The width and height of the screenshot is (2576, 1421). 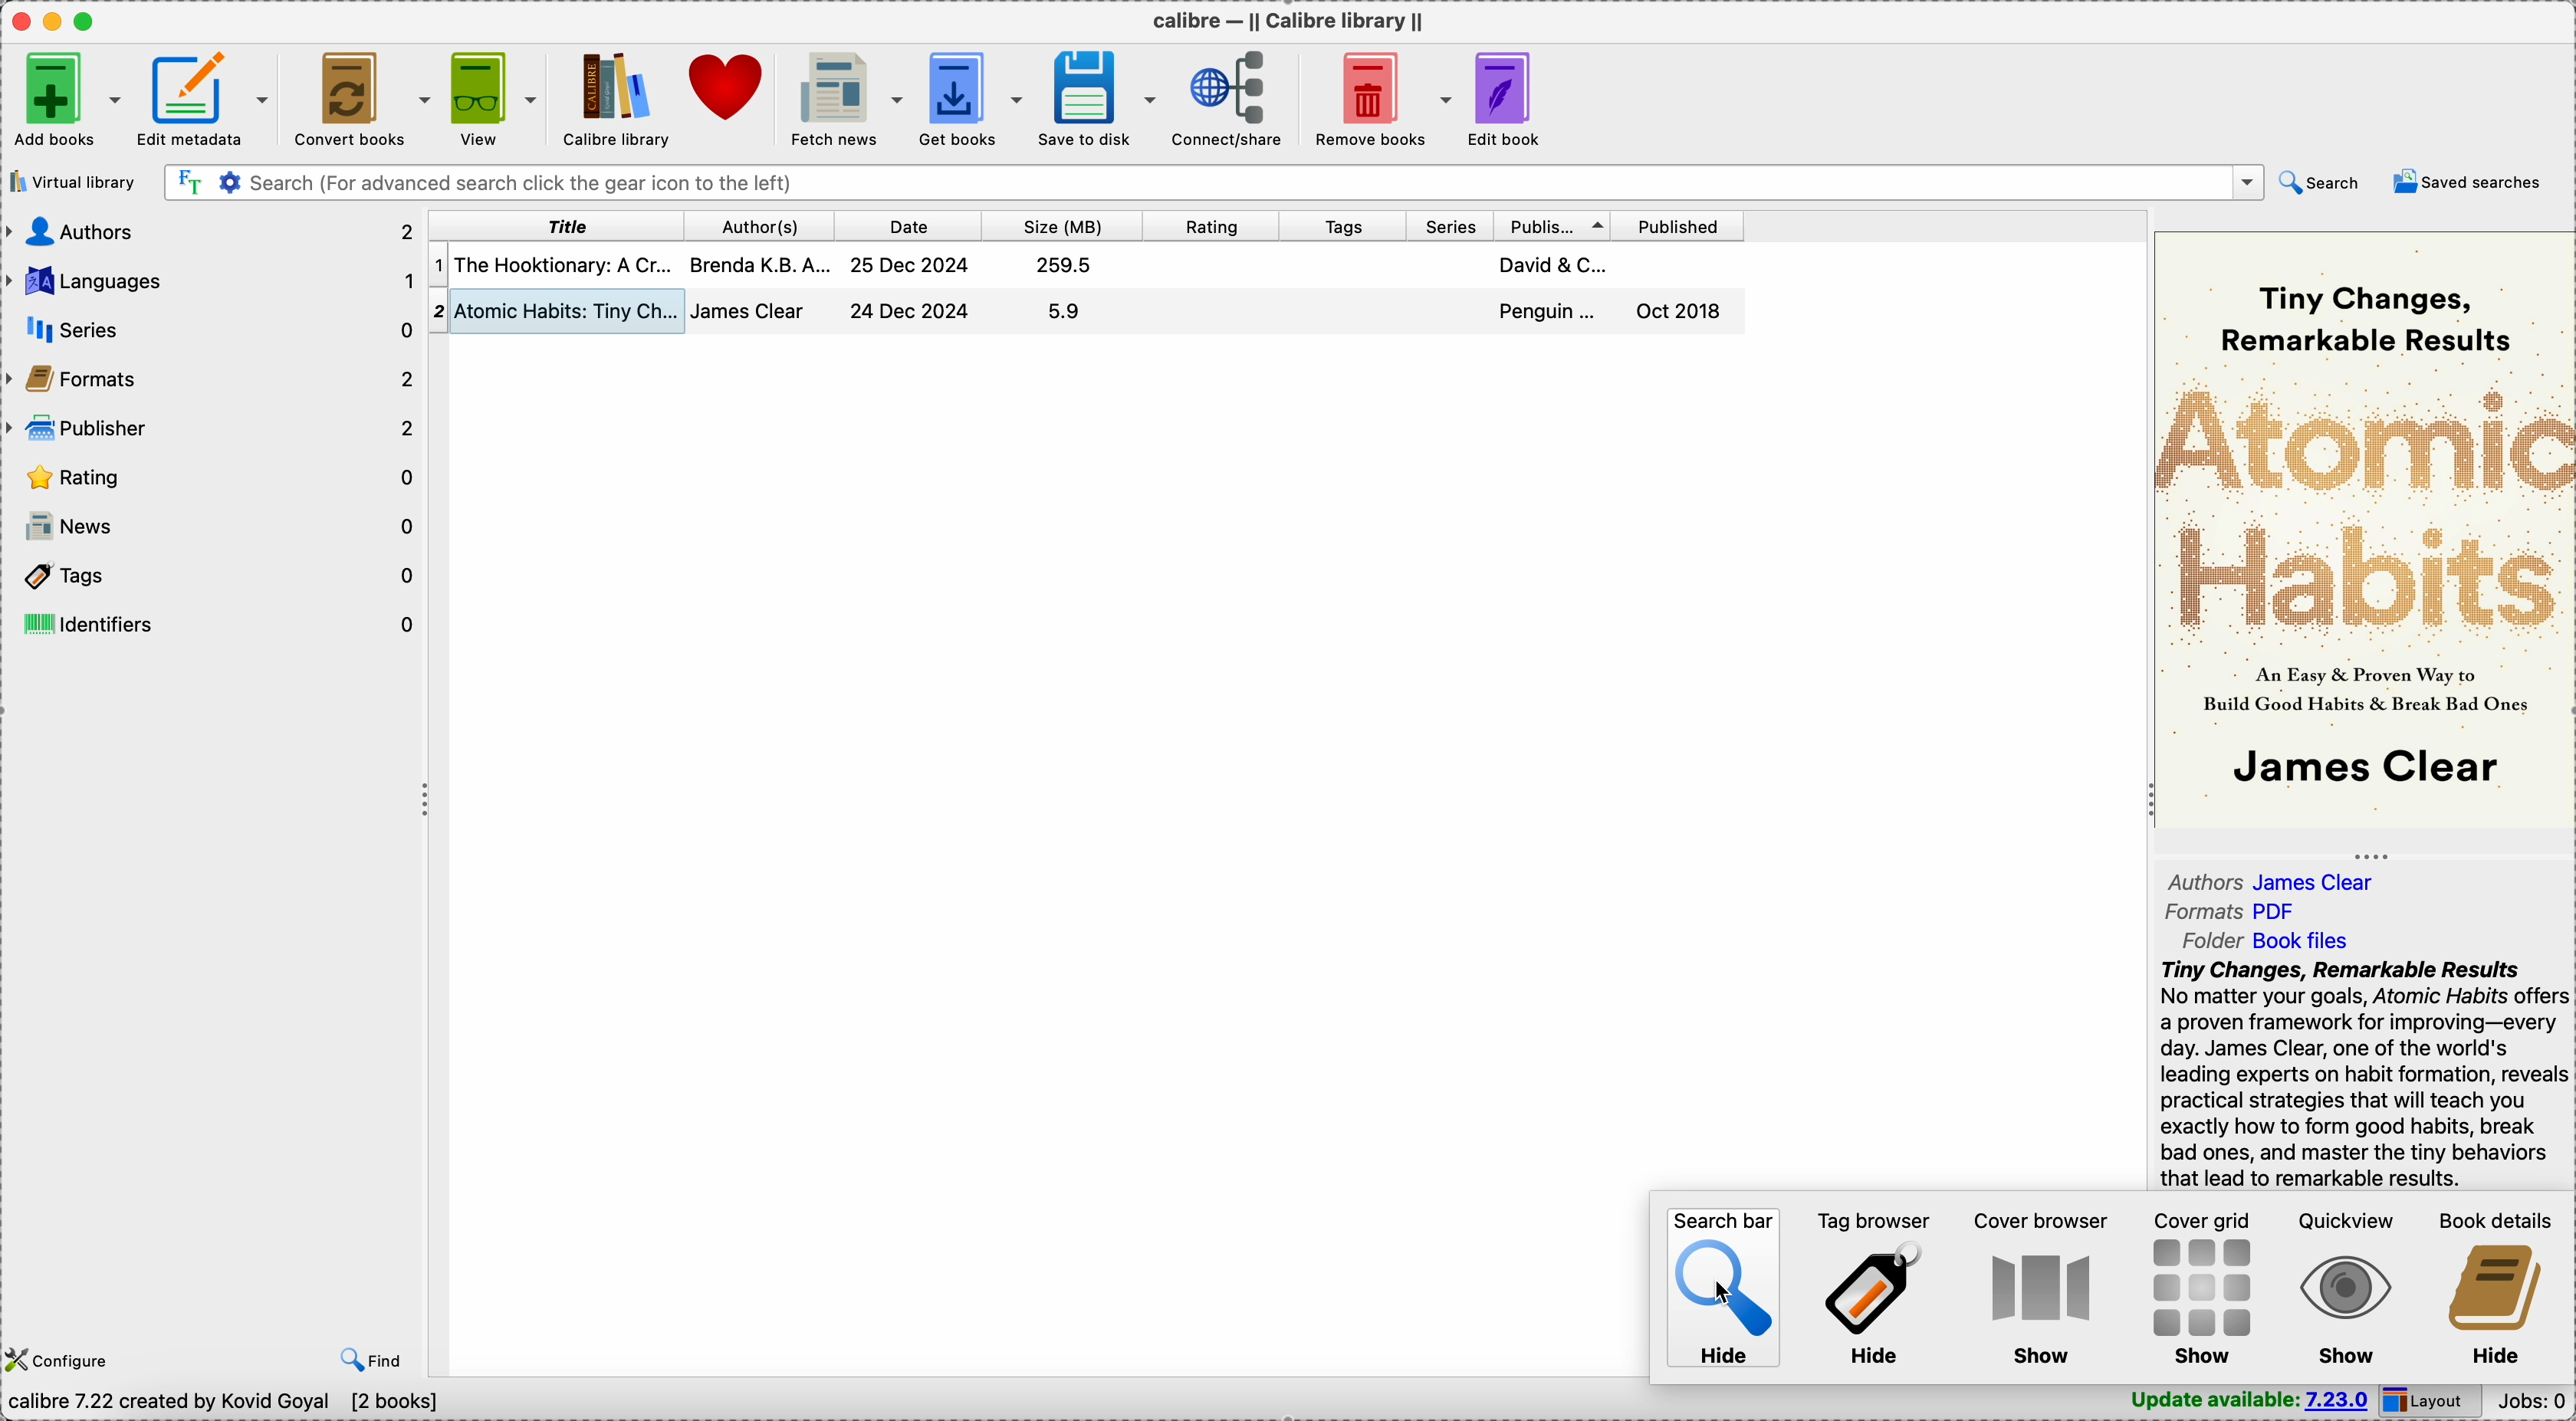 What do you see at coordinates (208, 97) in the screenshot?
I see `edit metadata` at bounding box center [208, 97].